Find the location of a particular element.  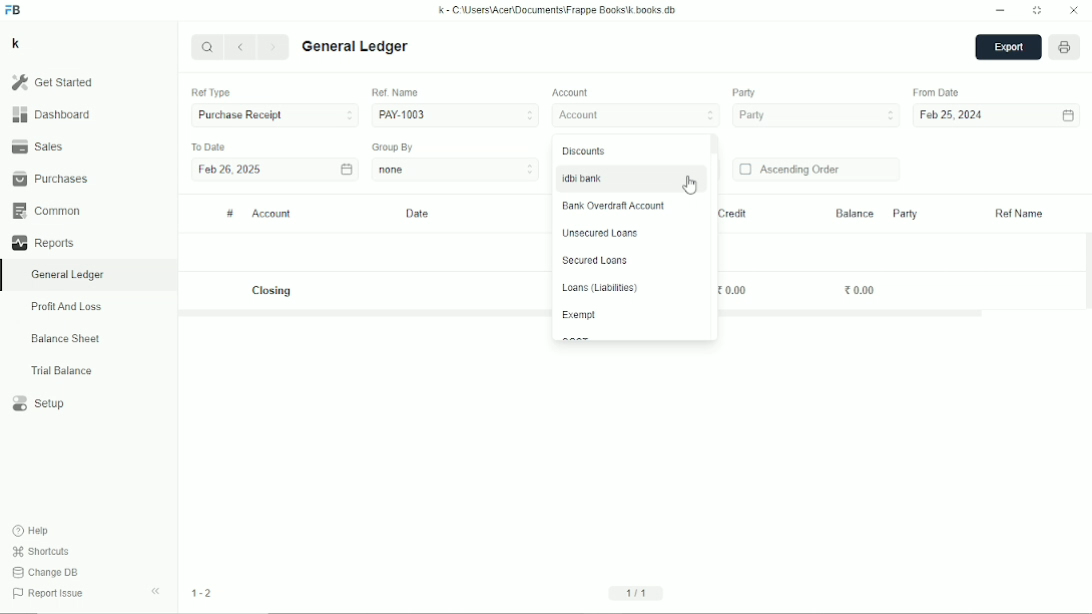

Change DB is located at coordinates (46, 572).